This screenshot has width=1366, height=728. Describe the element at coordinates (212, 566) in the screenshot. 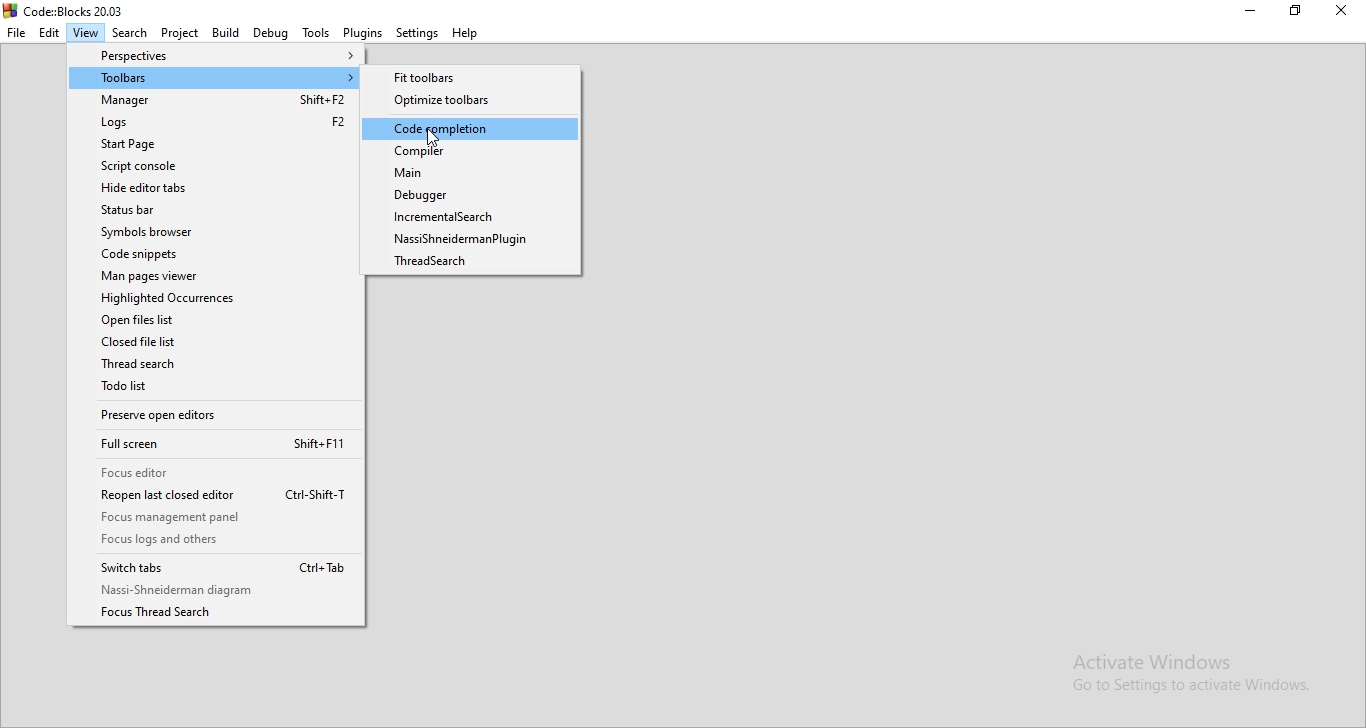

I see `Switch tabs` at that location.